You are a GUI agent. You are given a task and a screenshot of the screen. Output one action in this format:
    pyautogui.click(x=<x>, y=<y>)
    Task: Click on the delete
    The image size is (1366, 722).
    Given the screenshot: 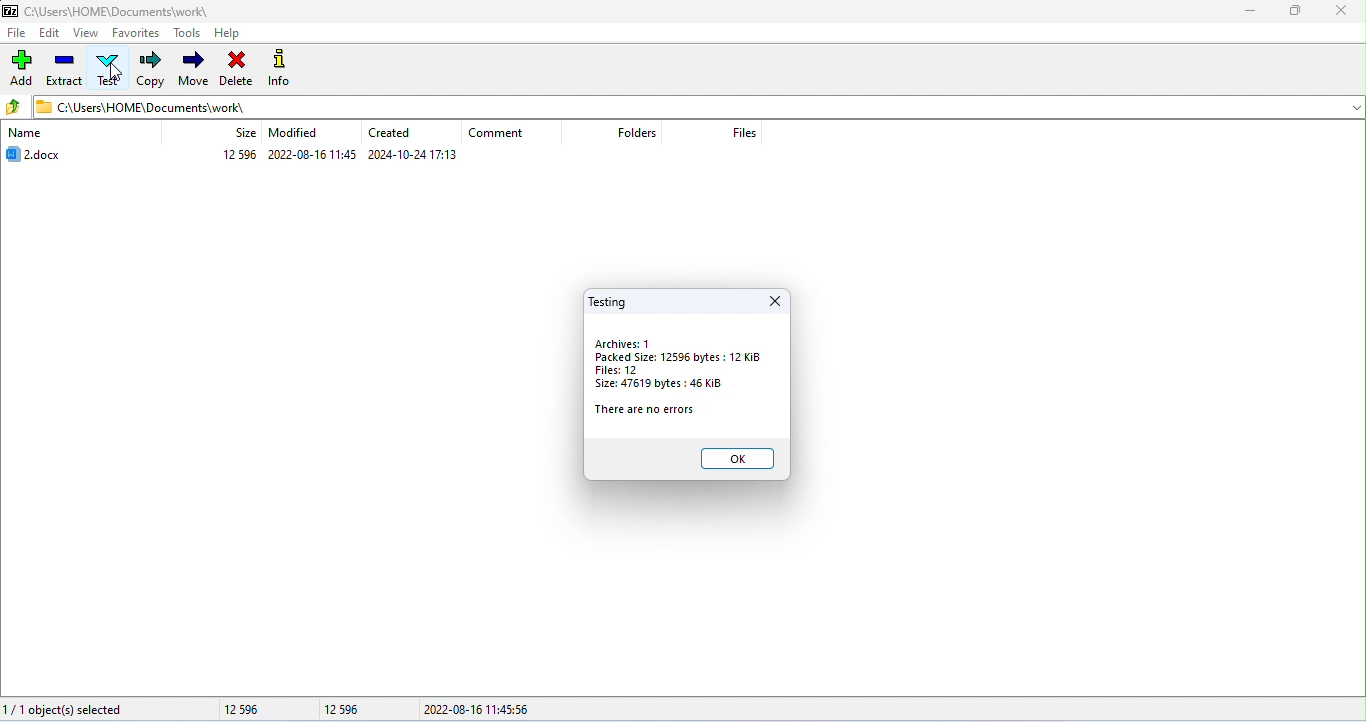 What is the action you would take?
    pyautogui.click(x=236, y=68)
    